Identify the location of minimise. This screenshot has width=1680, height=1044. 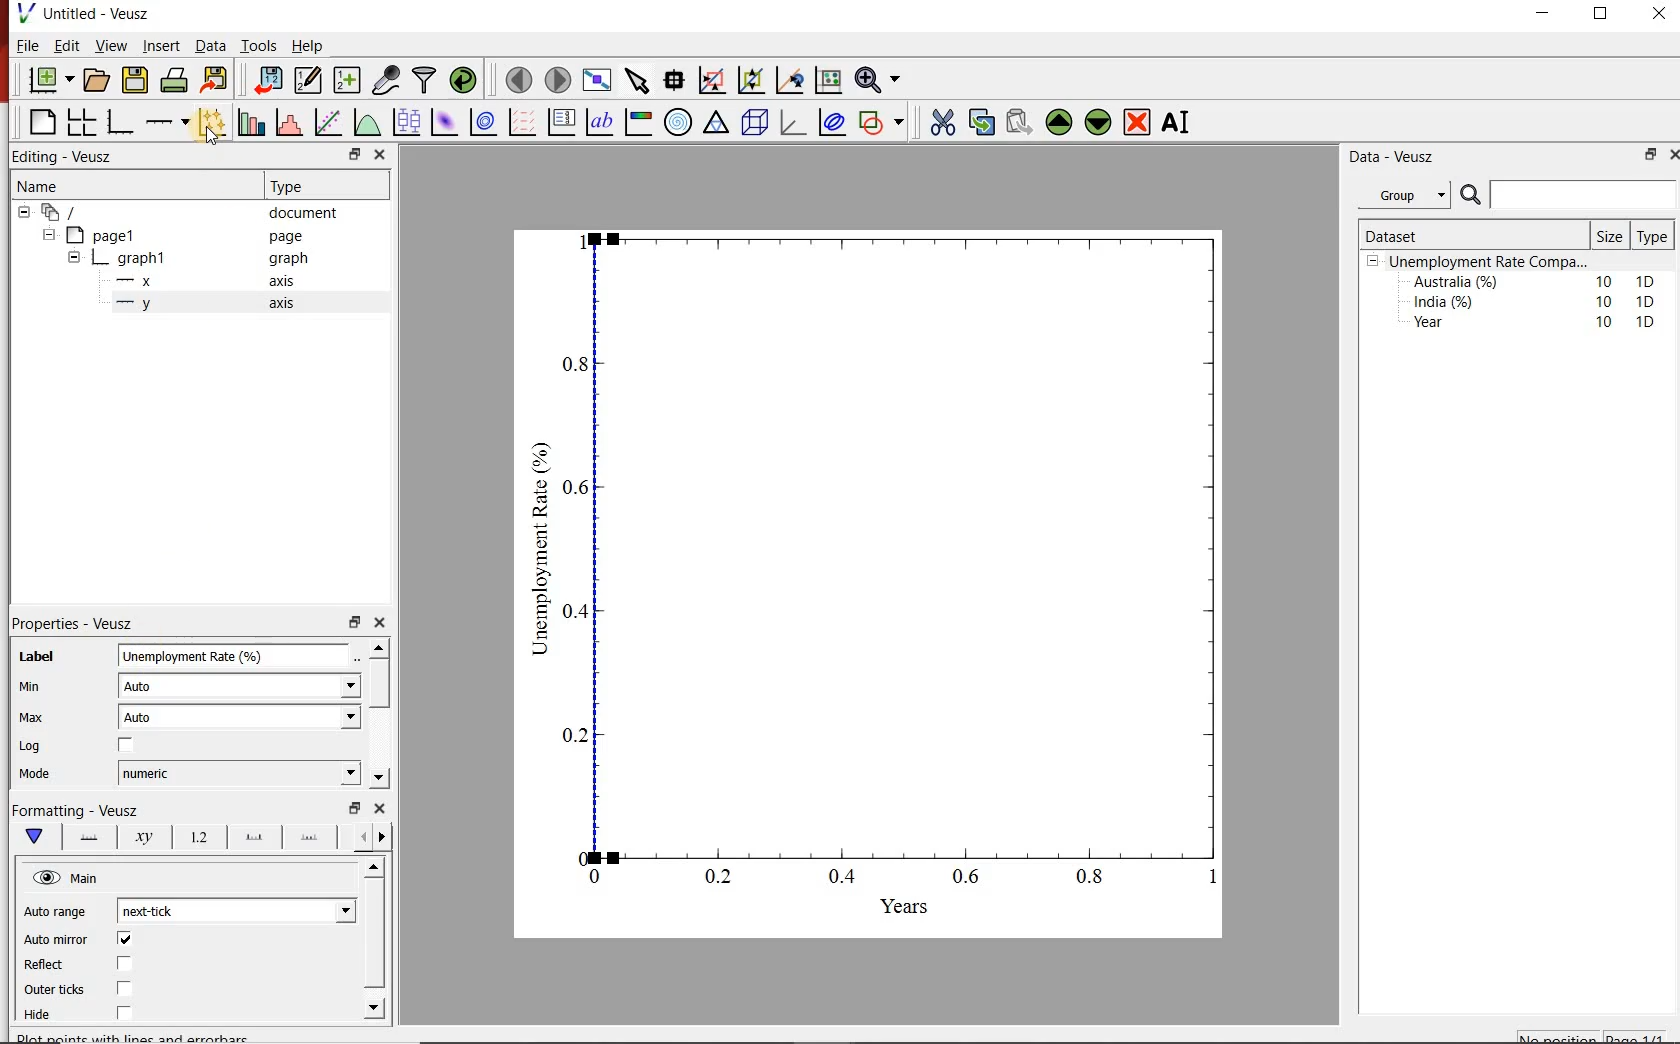
(1649, 154).